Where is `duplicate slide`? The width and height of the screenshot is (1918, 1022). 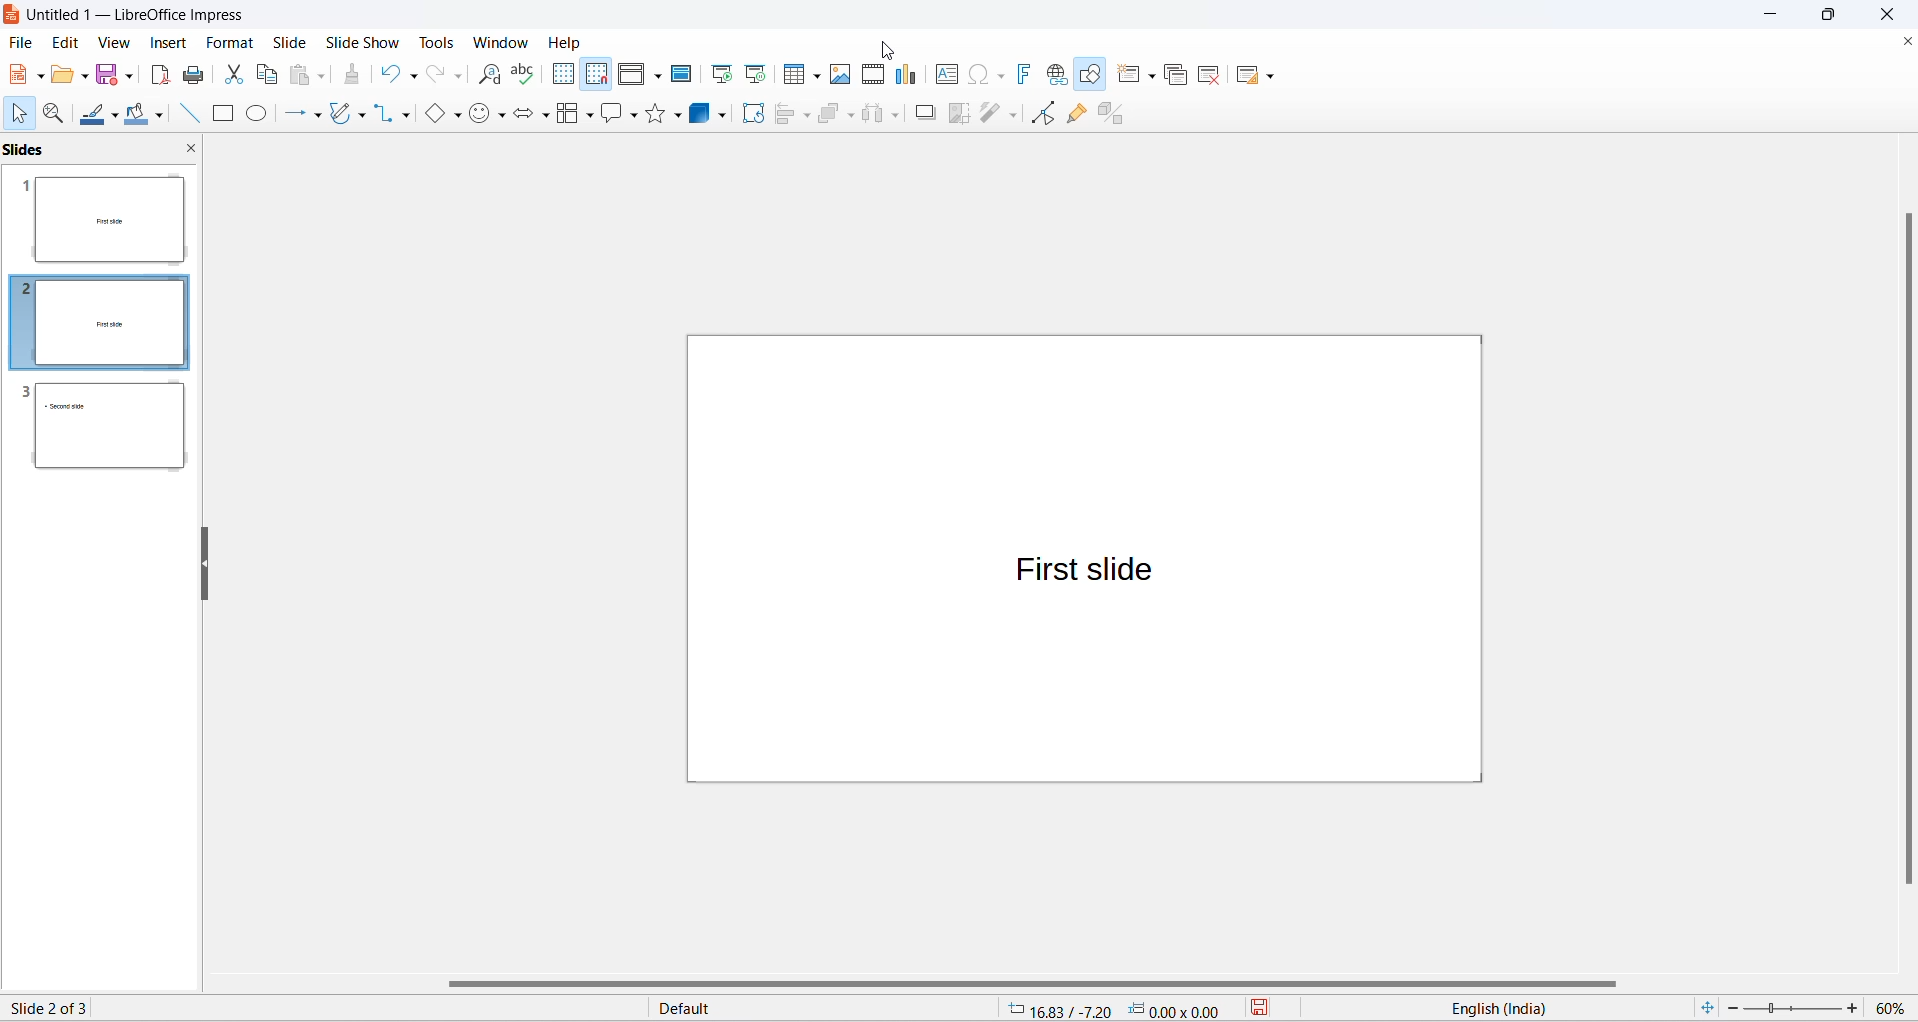 duplicate slide is located at coordinates (1178, 72).